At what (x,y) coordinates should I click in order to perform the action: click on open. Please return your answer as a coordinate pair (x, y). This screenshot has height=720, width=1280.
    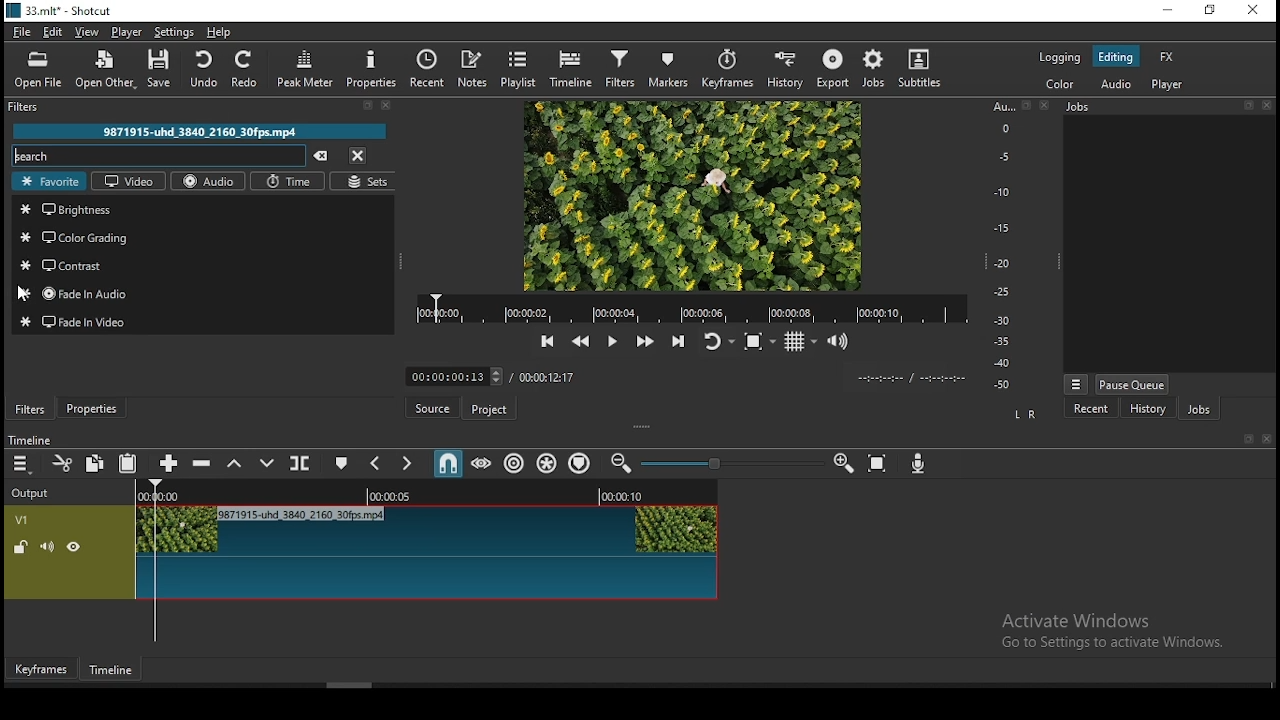
    Looking at the image, I should click on (40, 72).